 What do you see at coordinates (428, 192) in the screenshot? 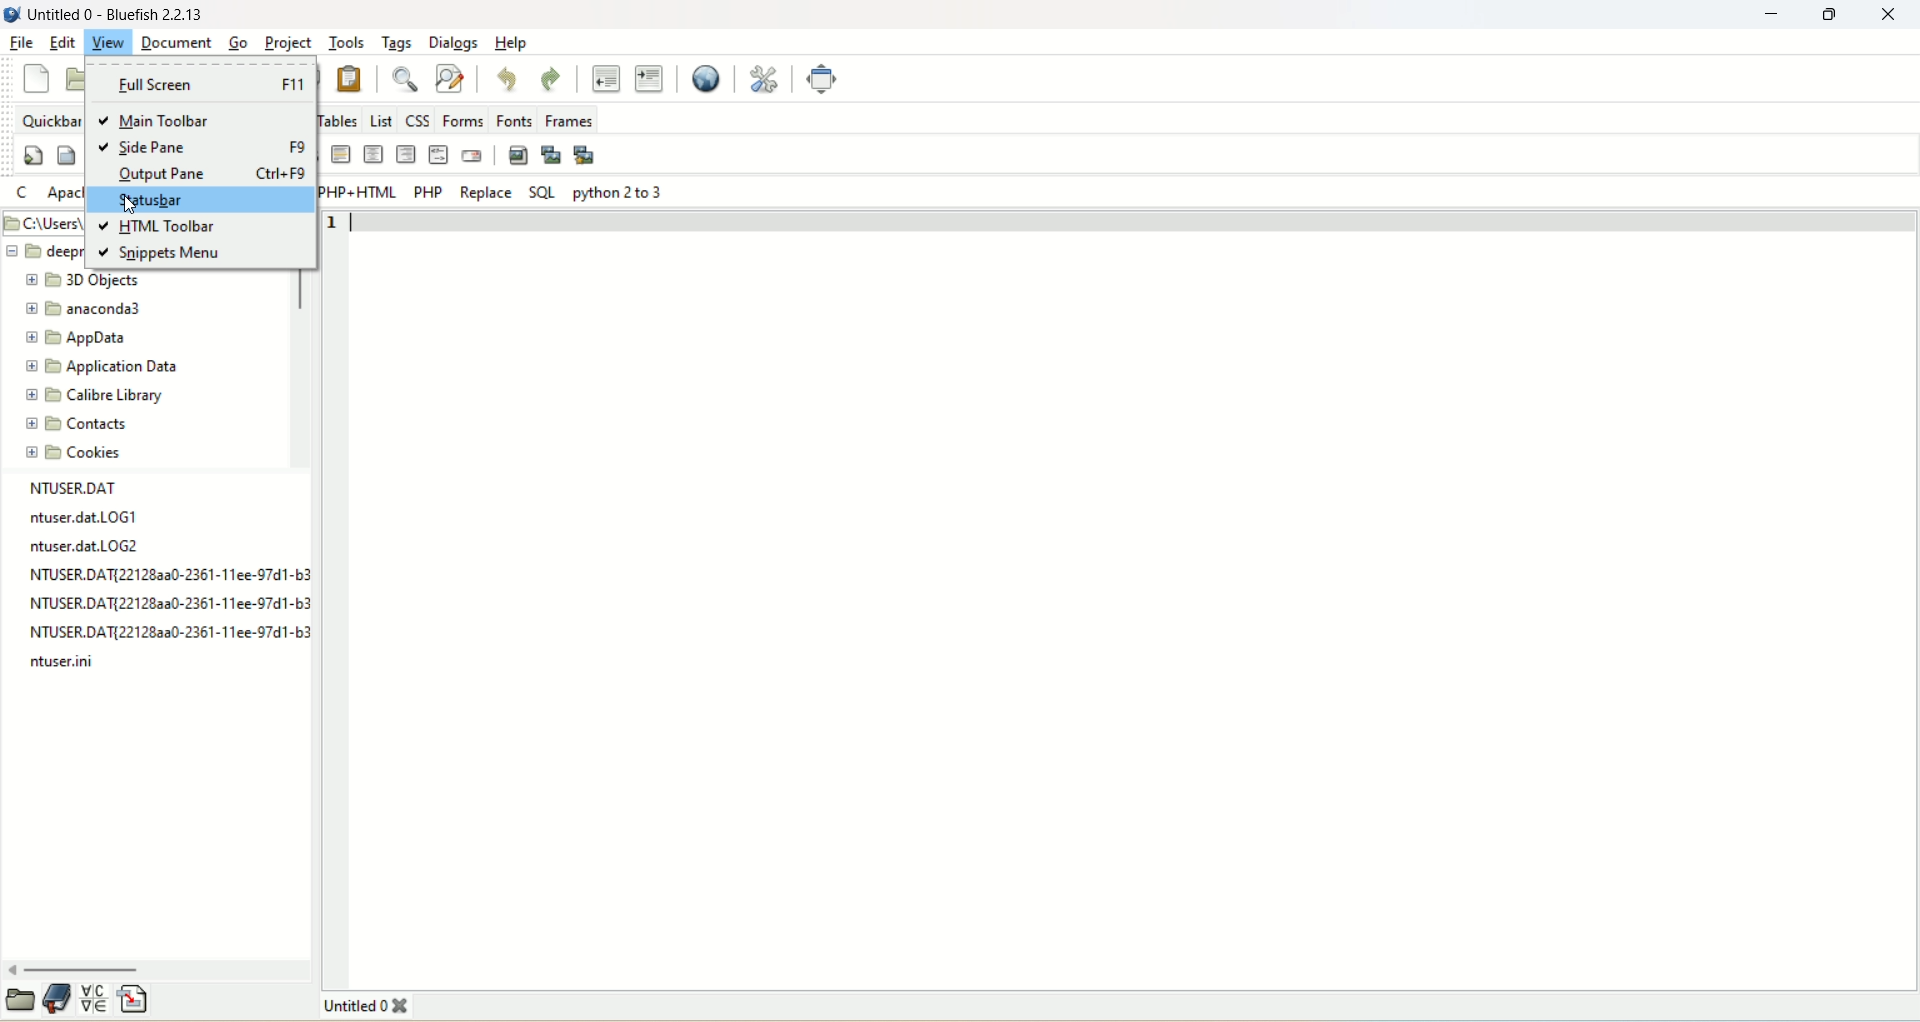
I see `PHP` at bounding box center [428, 192].